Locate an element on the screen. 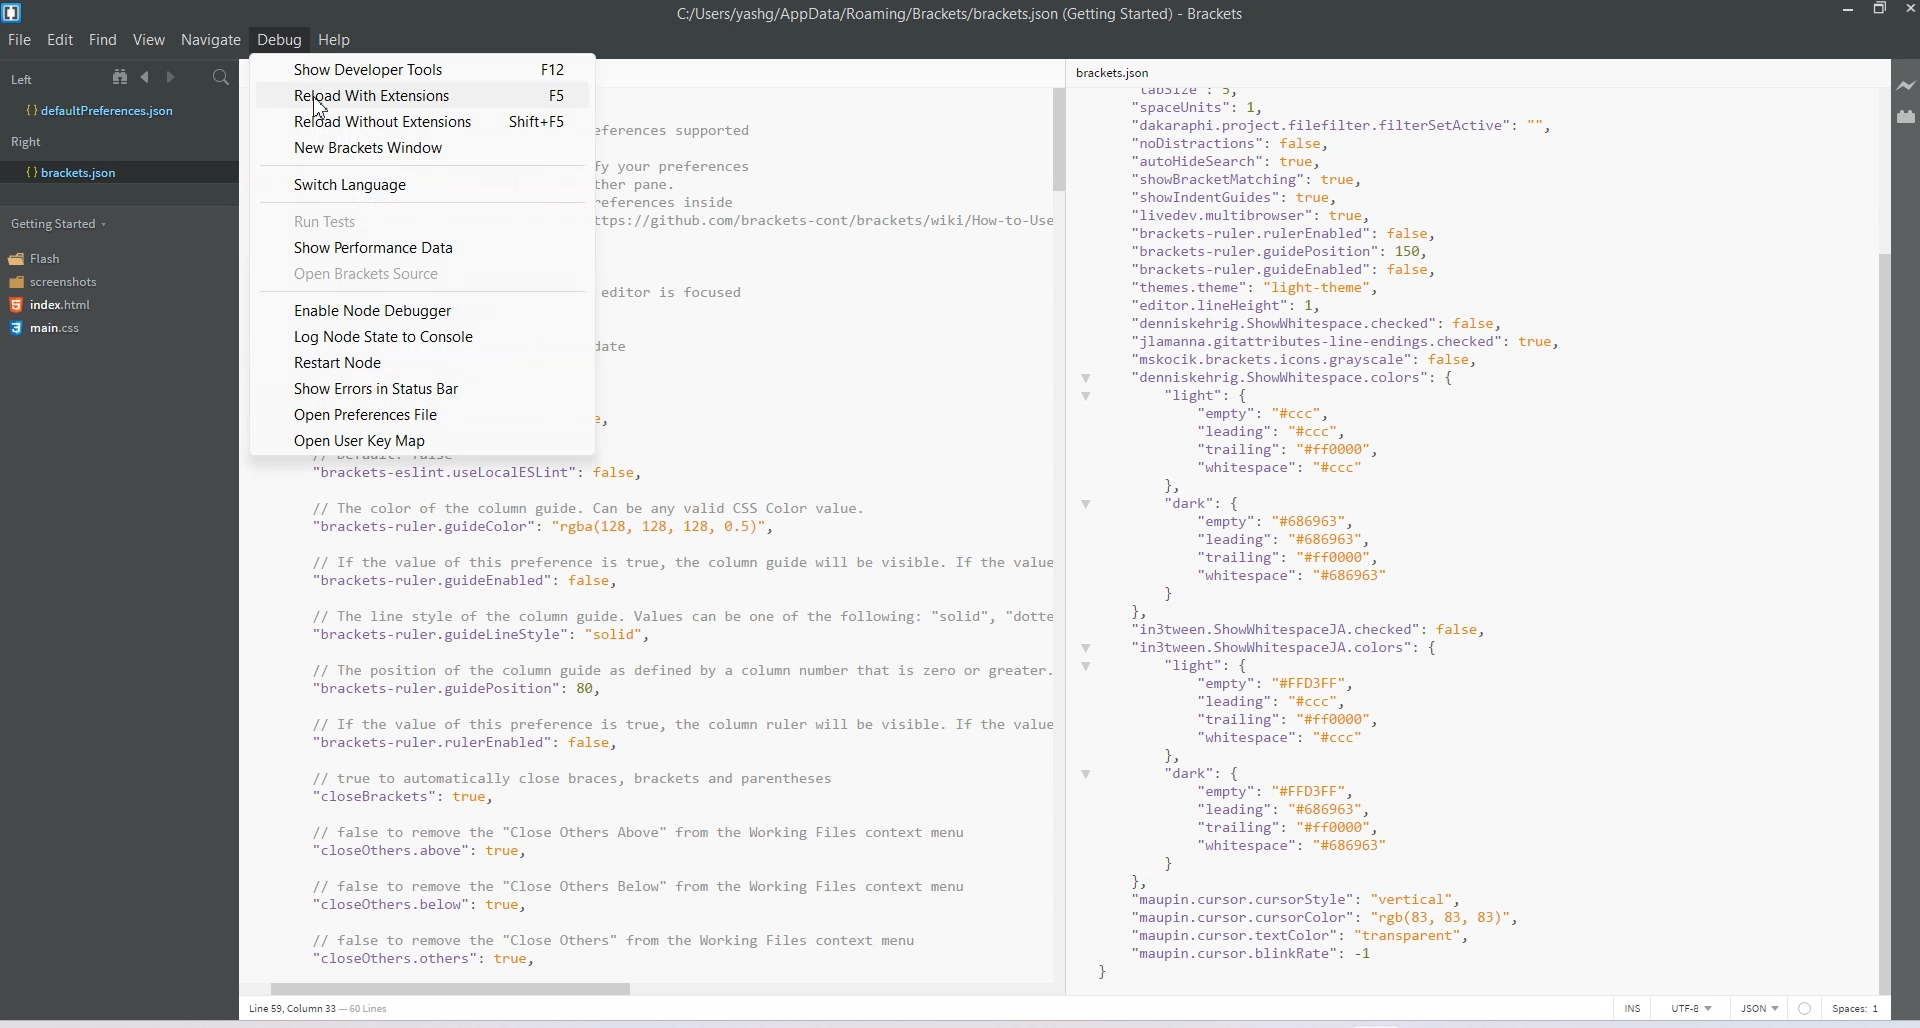  Run tests is located at coordinates (425, 219).